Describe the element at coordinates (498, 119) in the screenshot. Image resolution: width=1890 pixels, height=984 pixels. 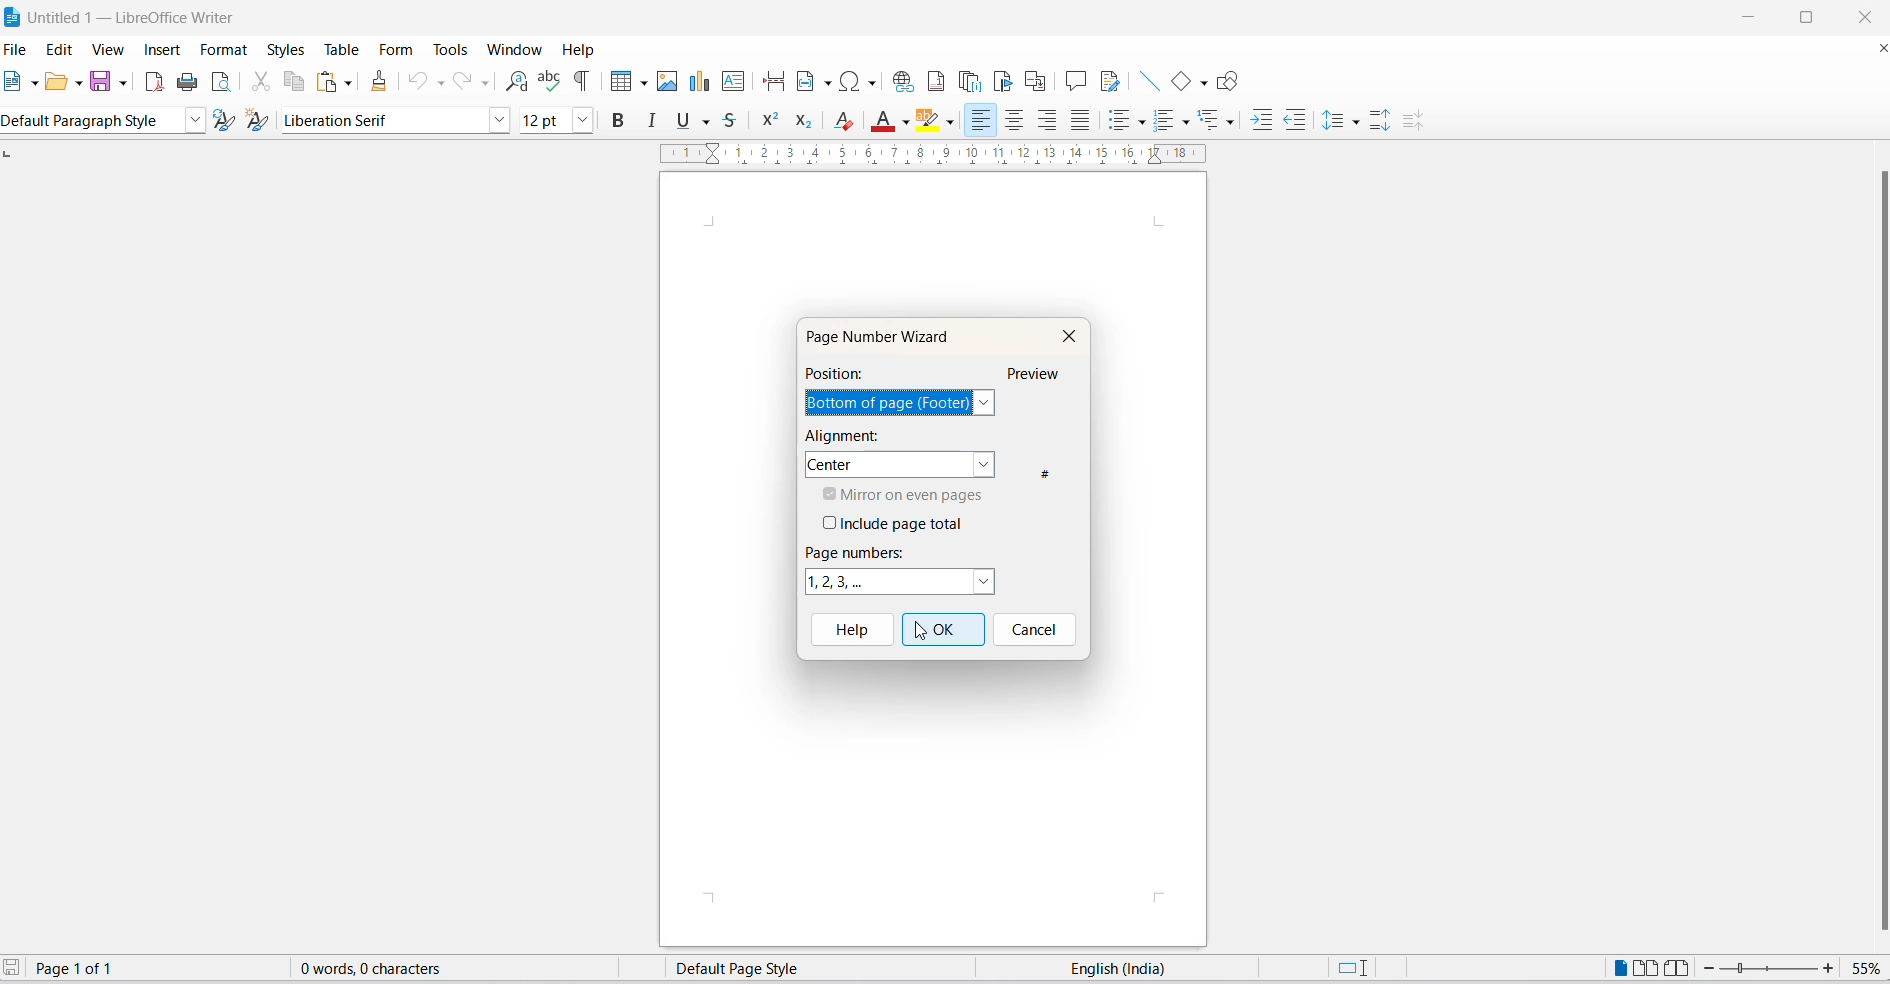
I see `font name options` at that location.